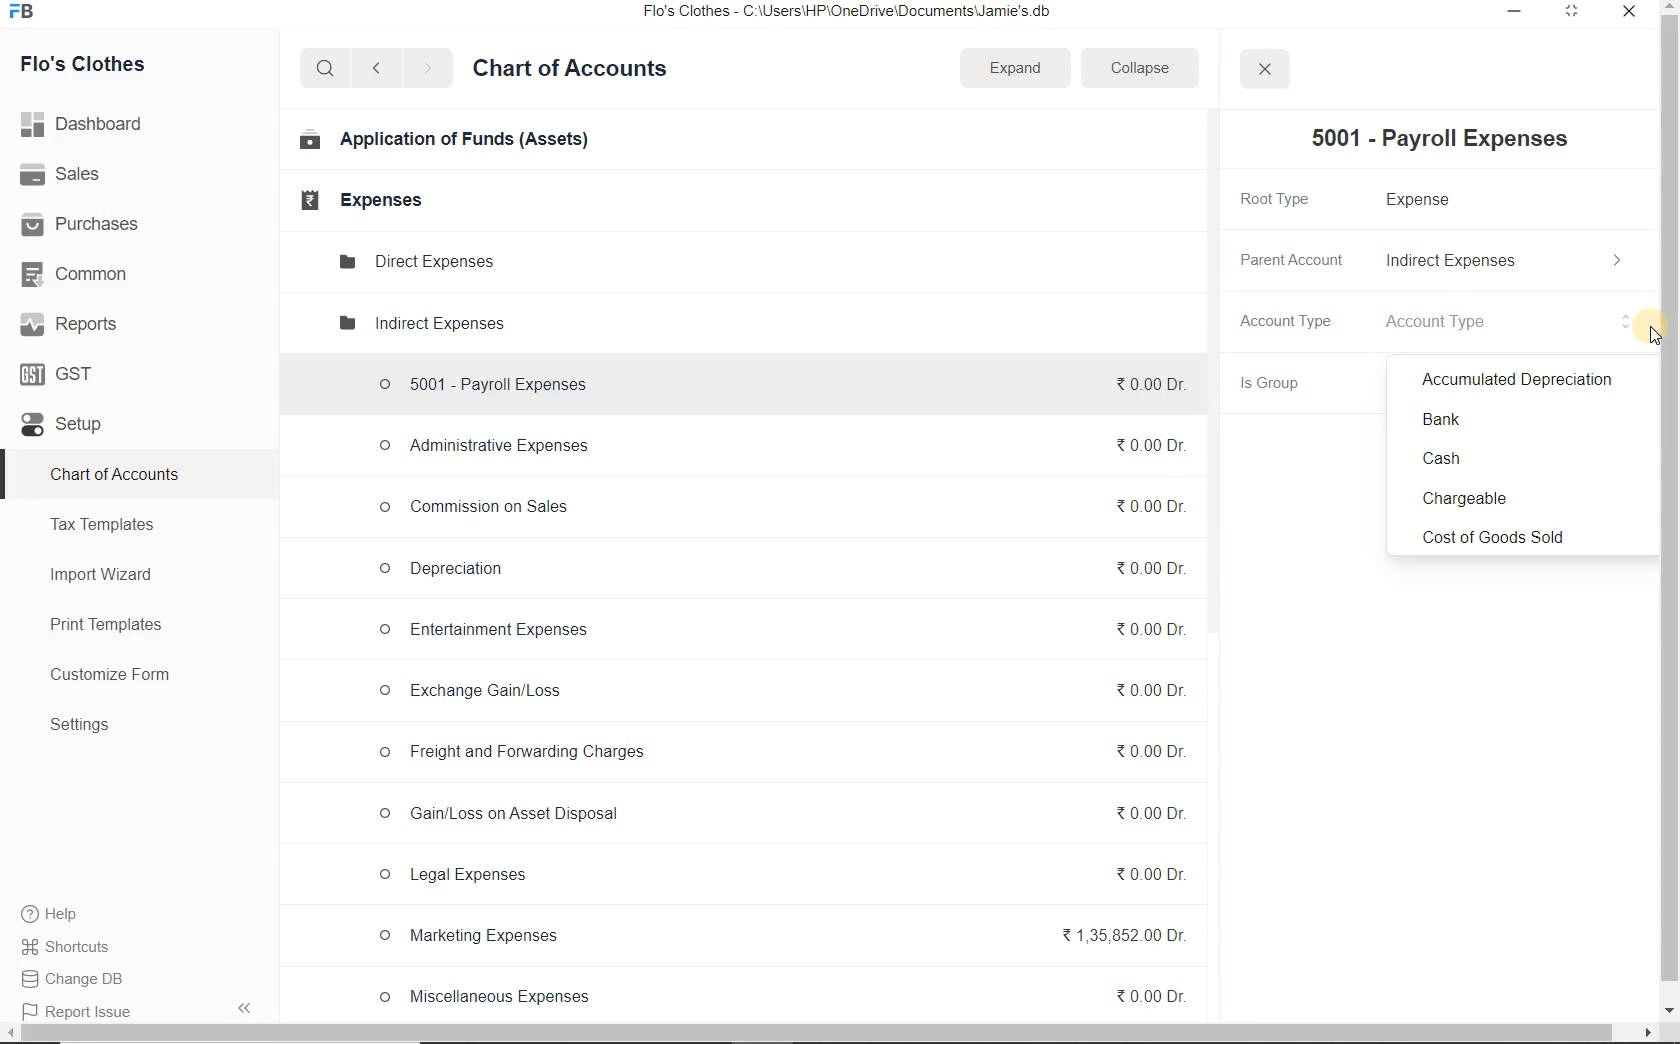  Describe the element at coordinates (59, 373) in the screenshot. I see `GST` at that location.